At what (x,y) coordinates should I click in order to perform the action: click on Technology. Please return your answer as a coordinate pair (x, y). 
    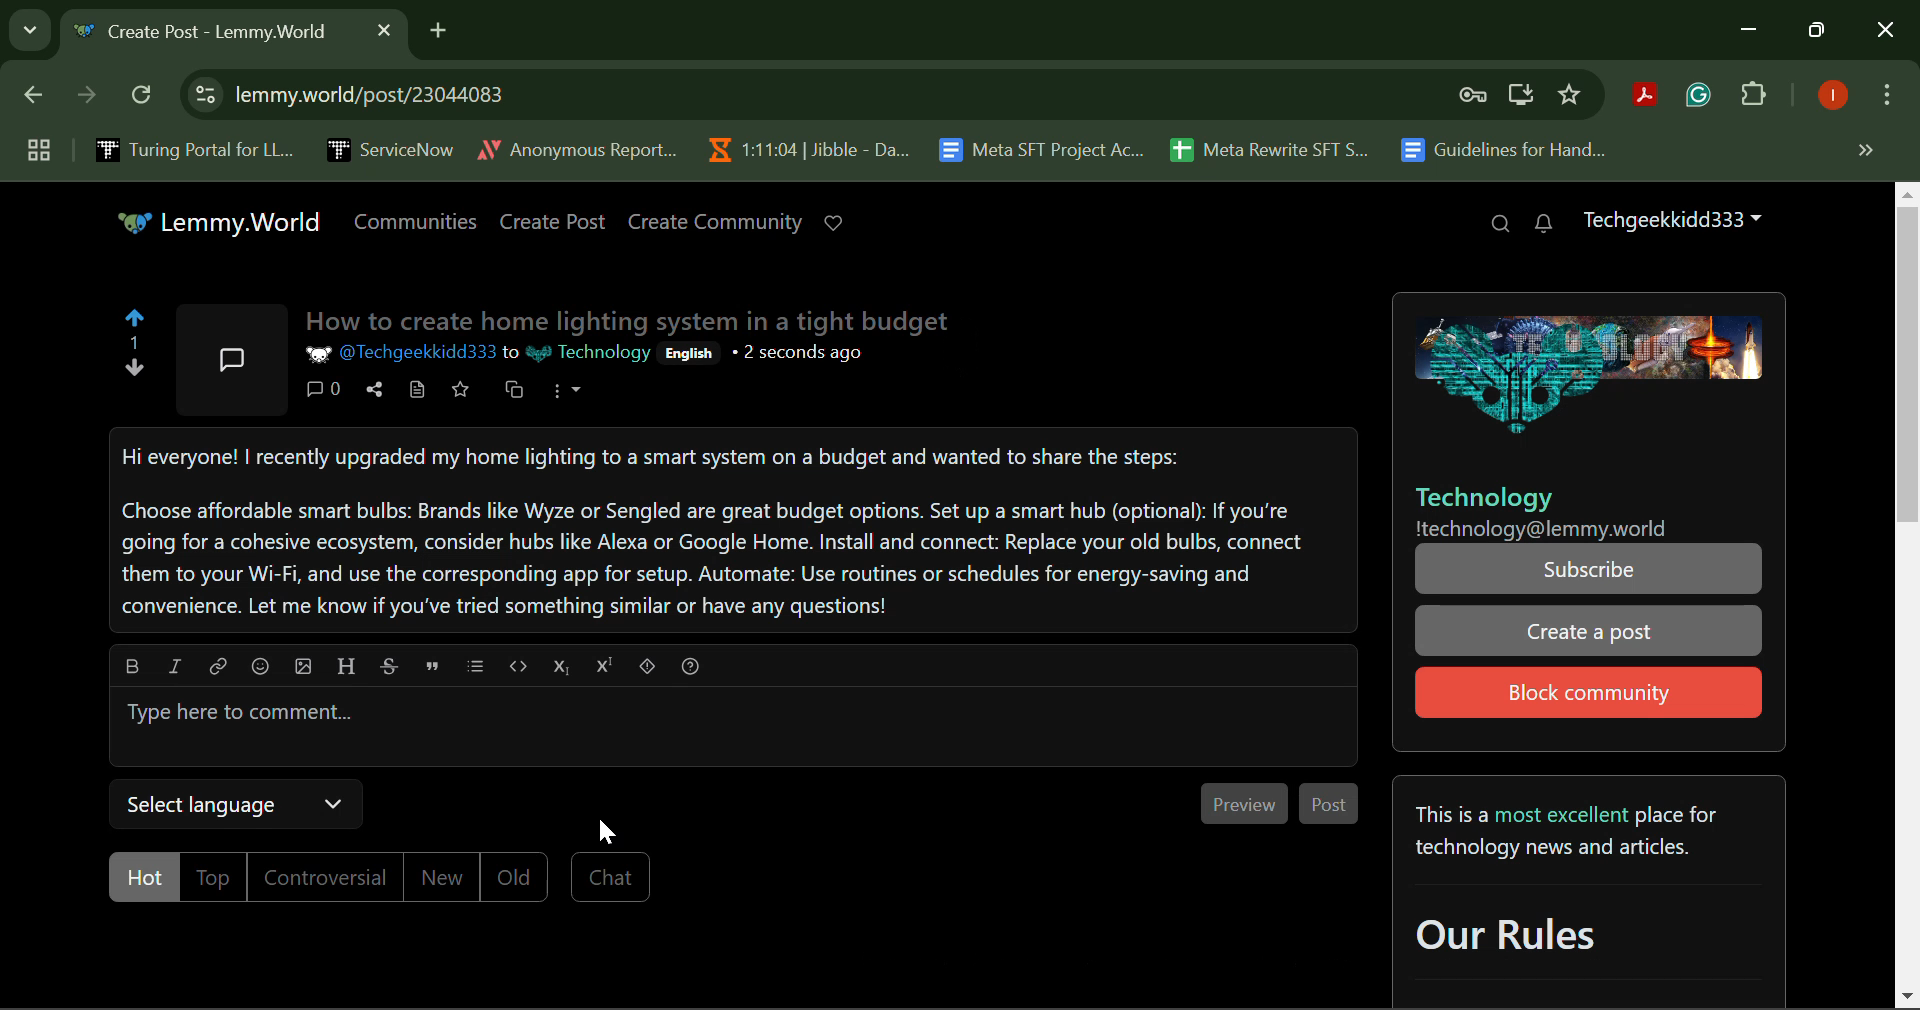
    Looking at the image, I should click on (1484, 499).